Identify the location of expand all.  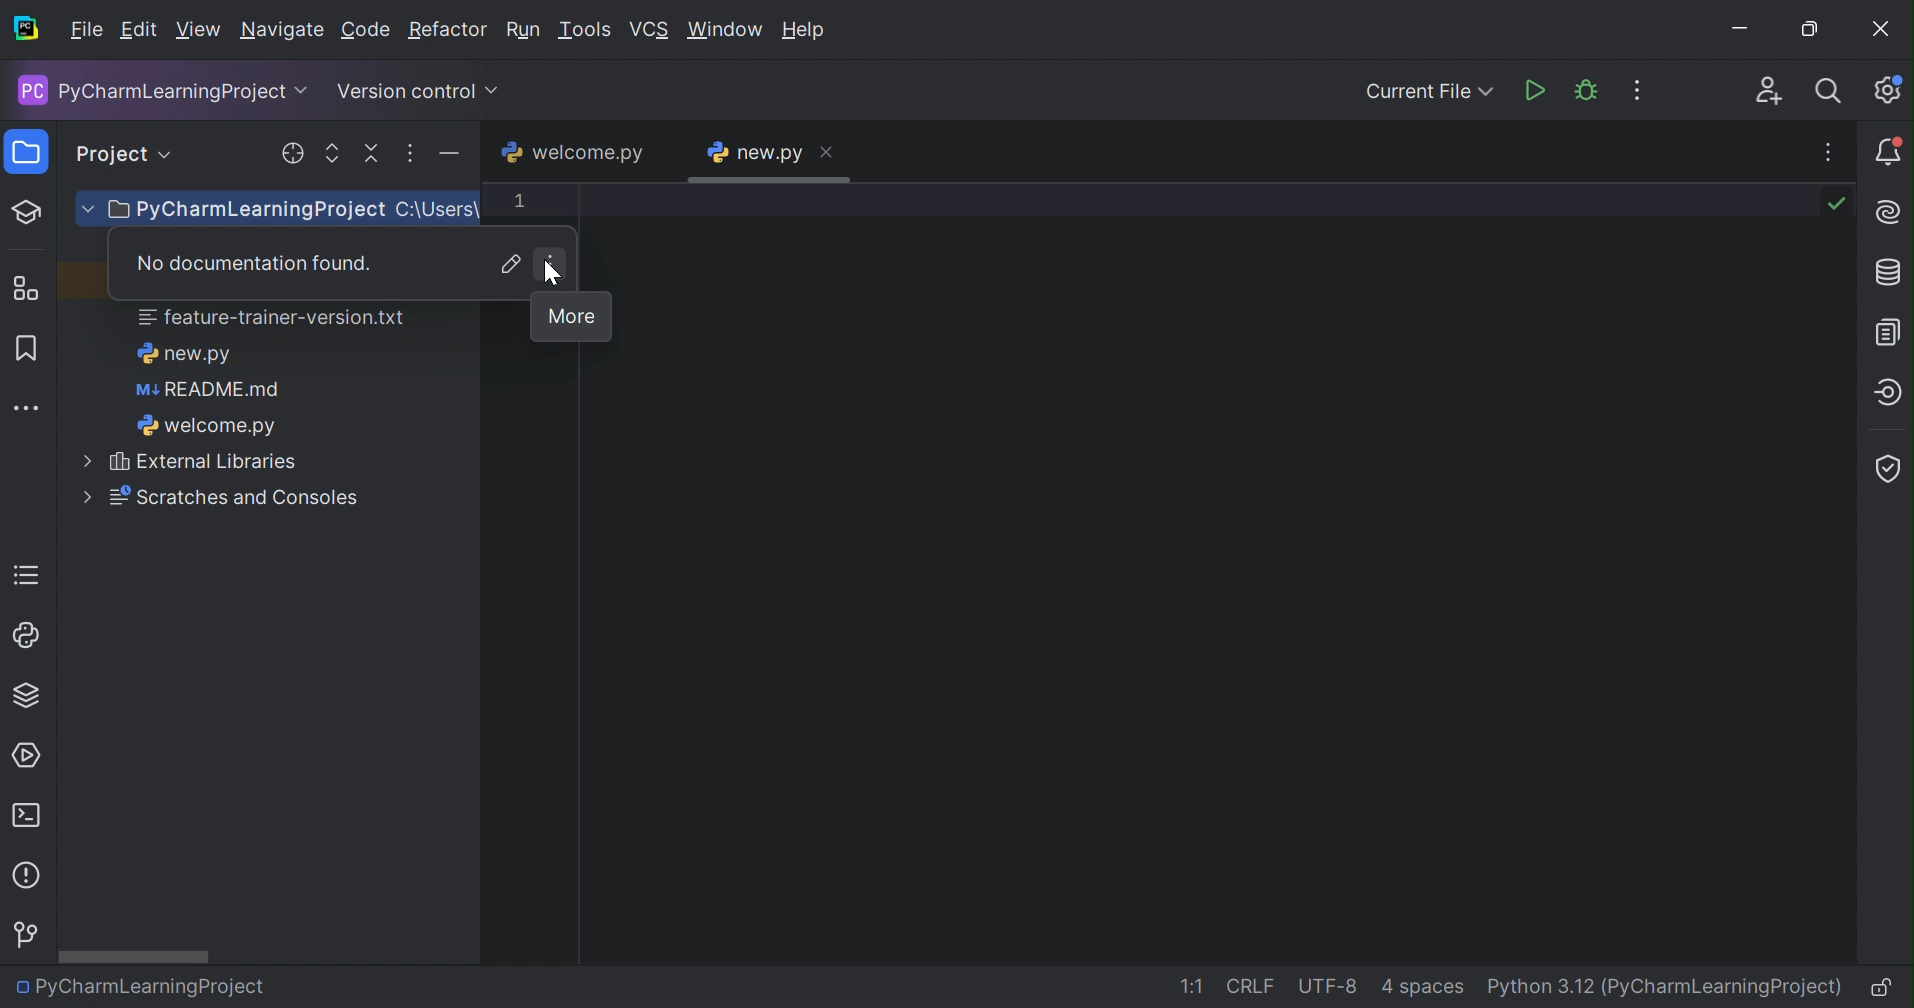
(329, 153).